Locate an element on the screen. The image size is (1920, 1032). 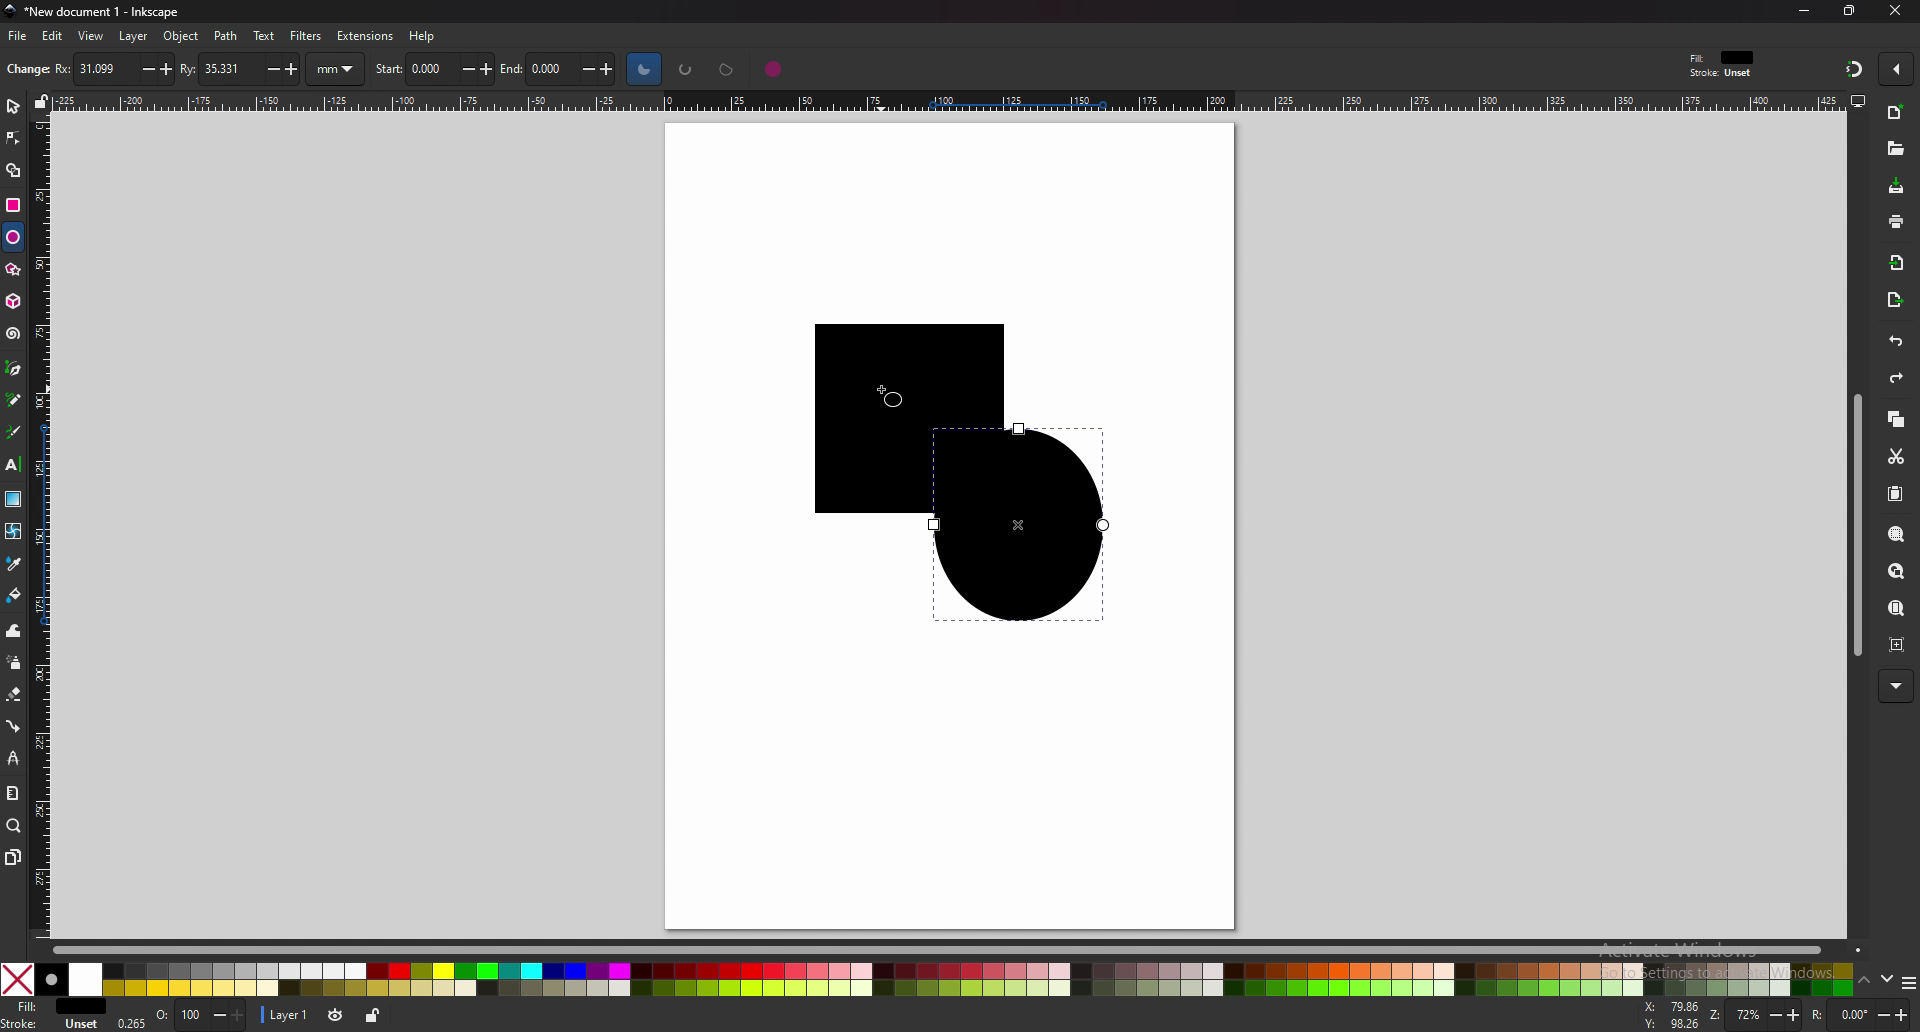
arc is located at coordinates (686, 69).